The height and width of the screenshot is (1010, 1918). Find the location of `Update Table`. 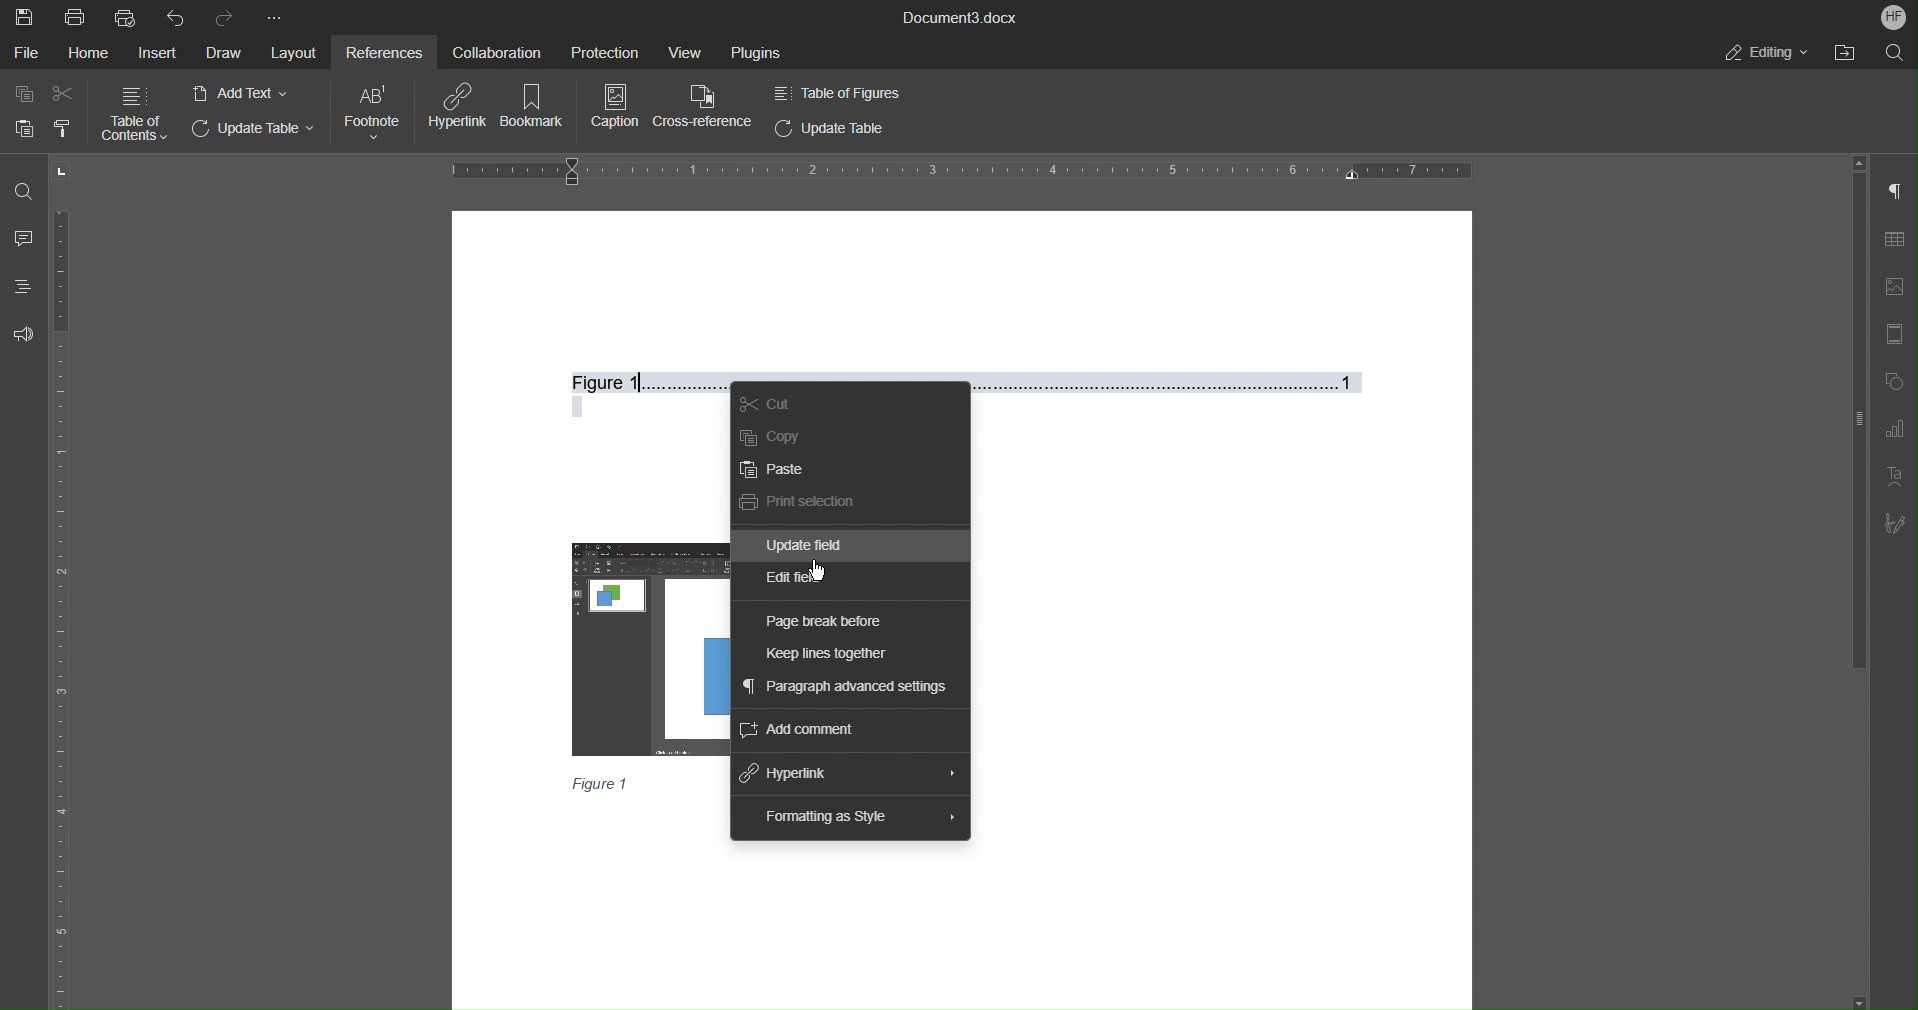

Update Table is located at coordinates (257, 131).